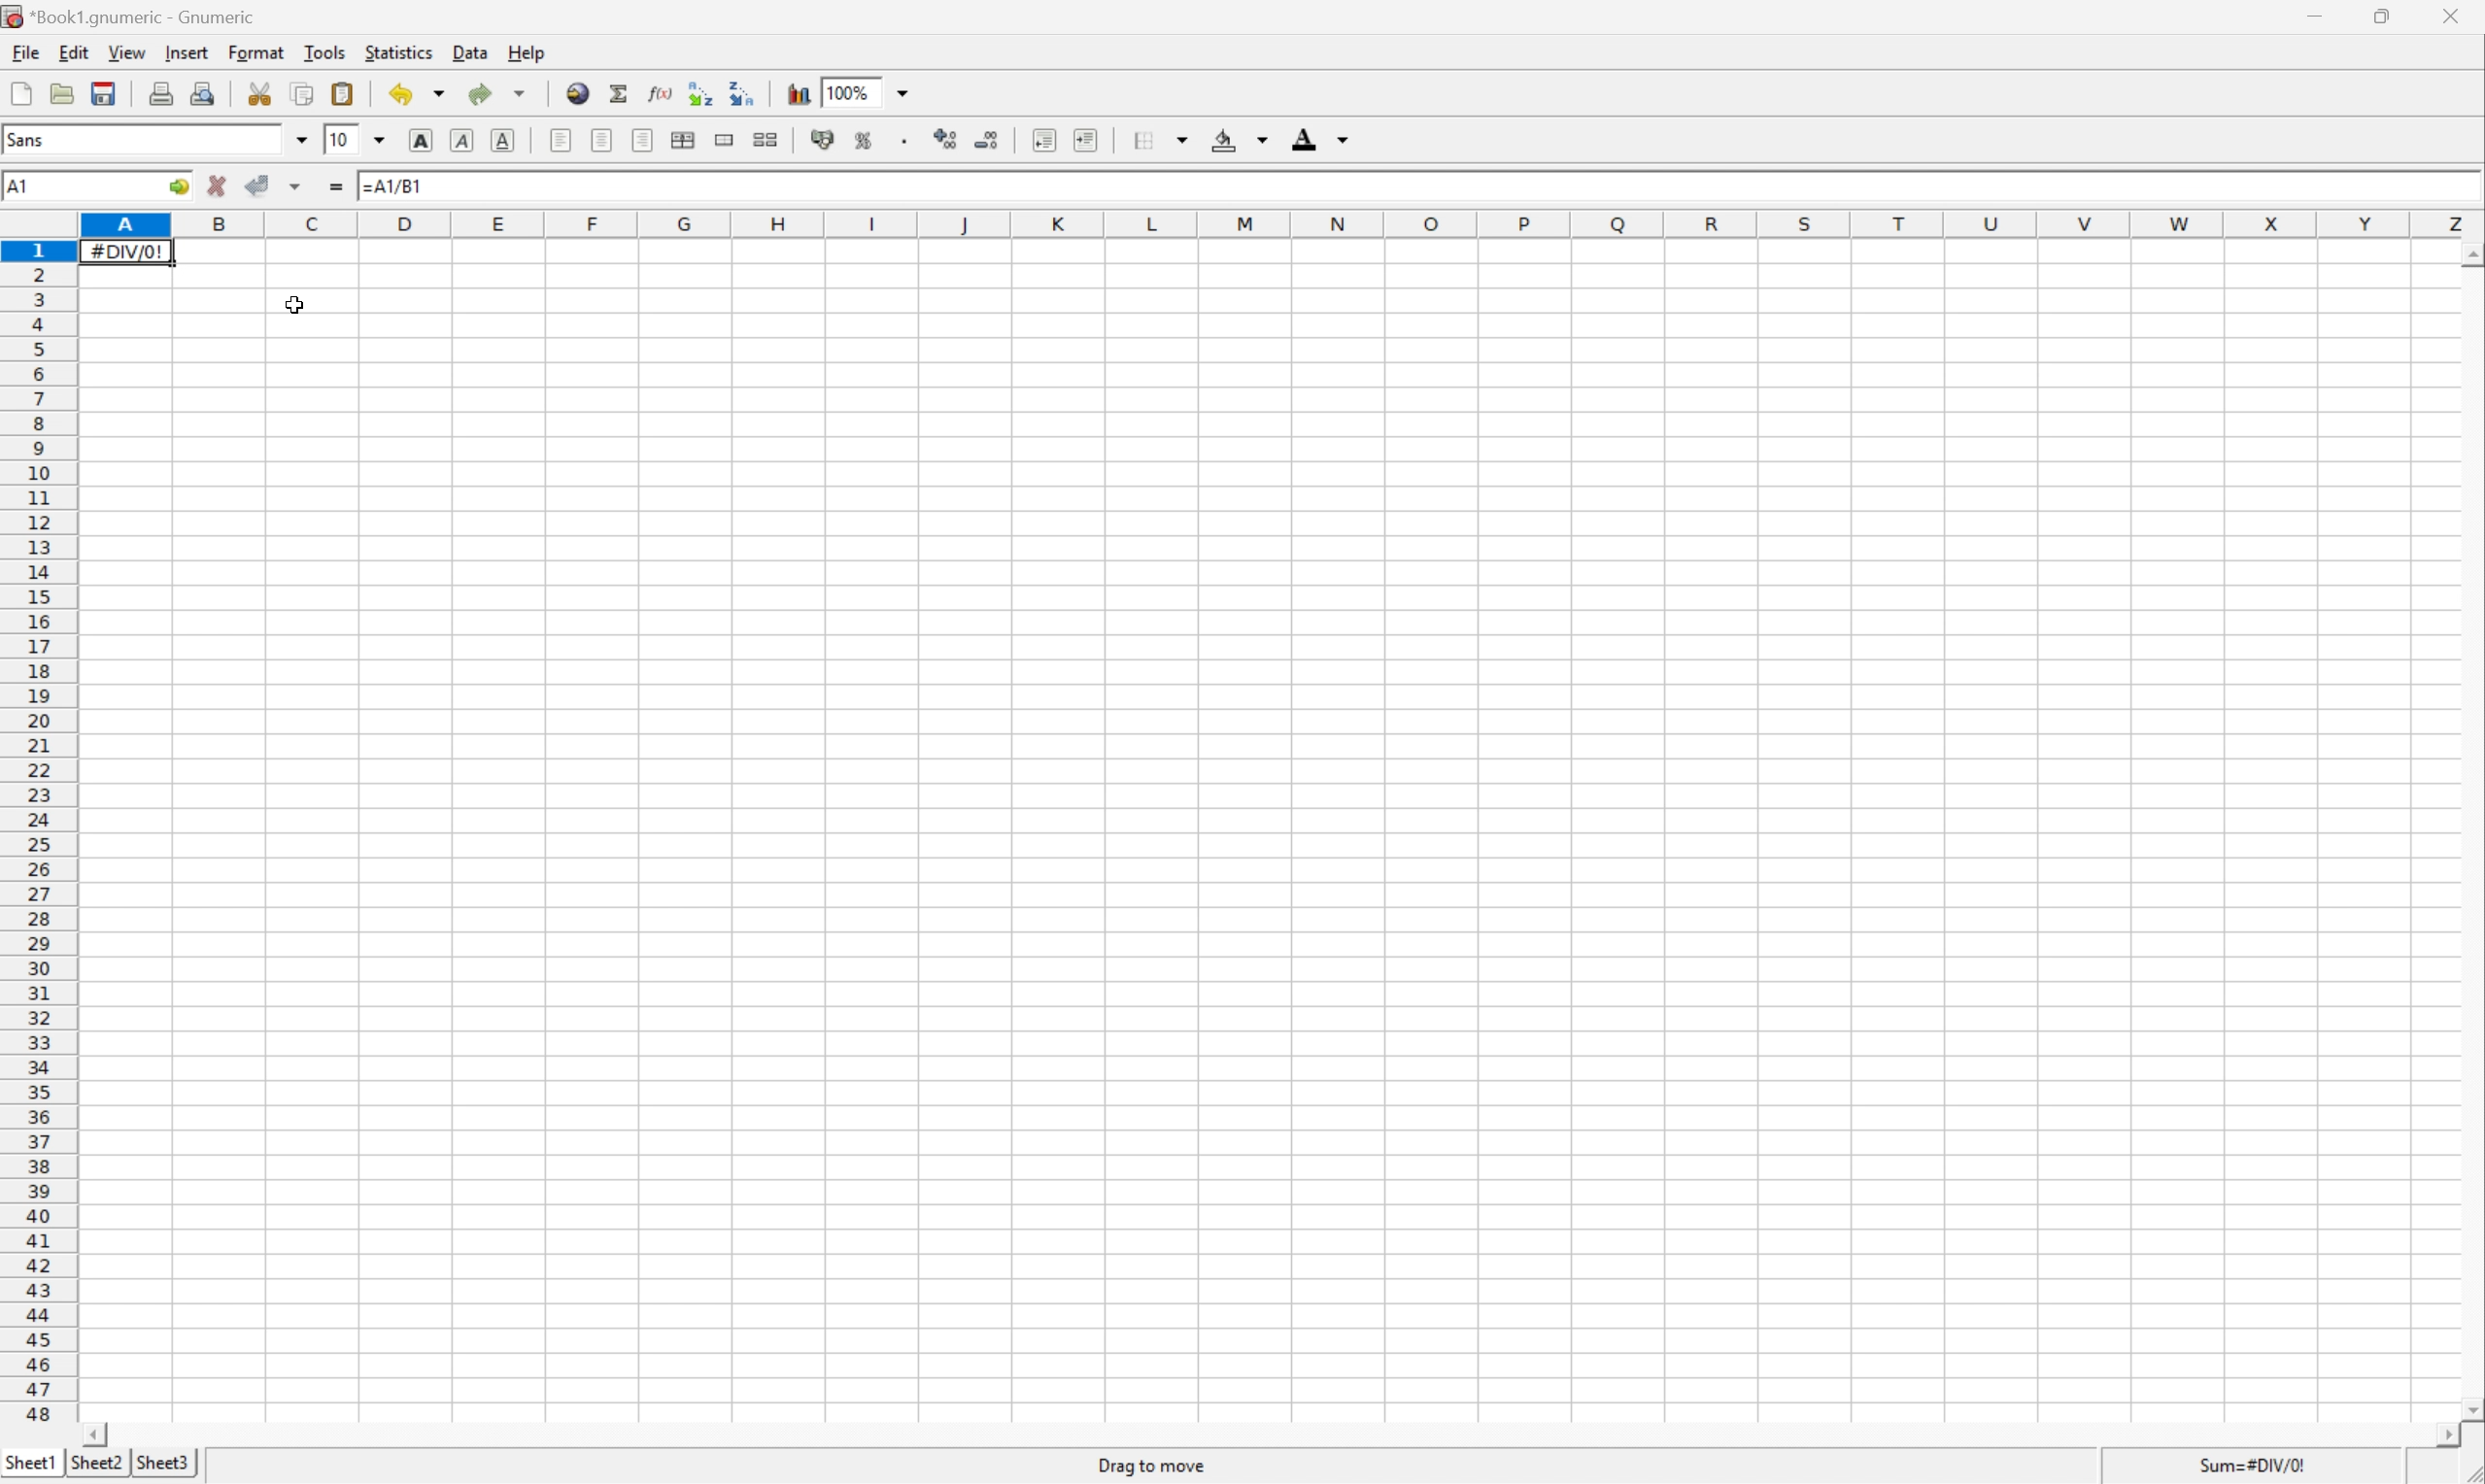 The image size is (2485, 1484). What do you see at coordinates (2314, 18) in the screenshot?
I see `Minimize` at bounding box center [2314, 18].